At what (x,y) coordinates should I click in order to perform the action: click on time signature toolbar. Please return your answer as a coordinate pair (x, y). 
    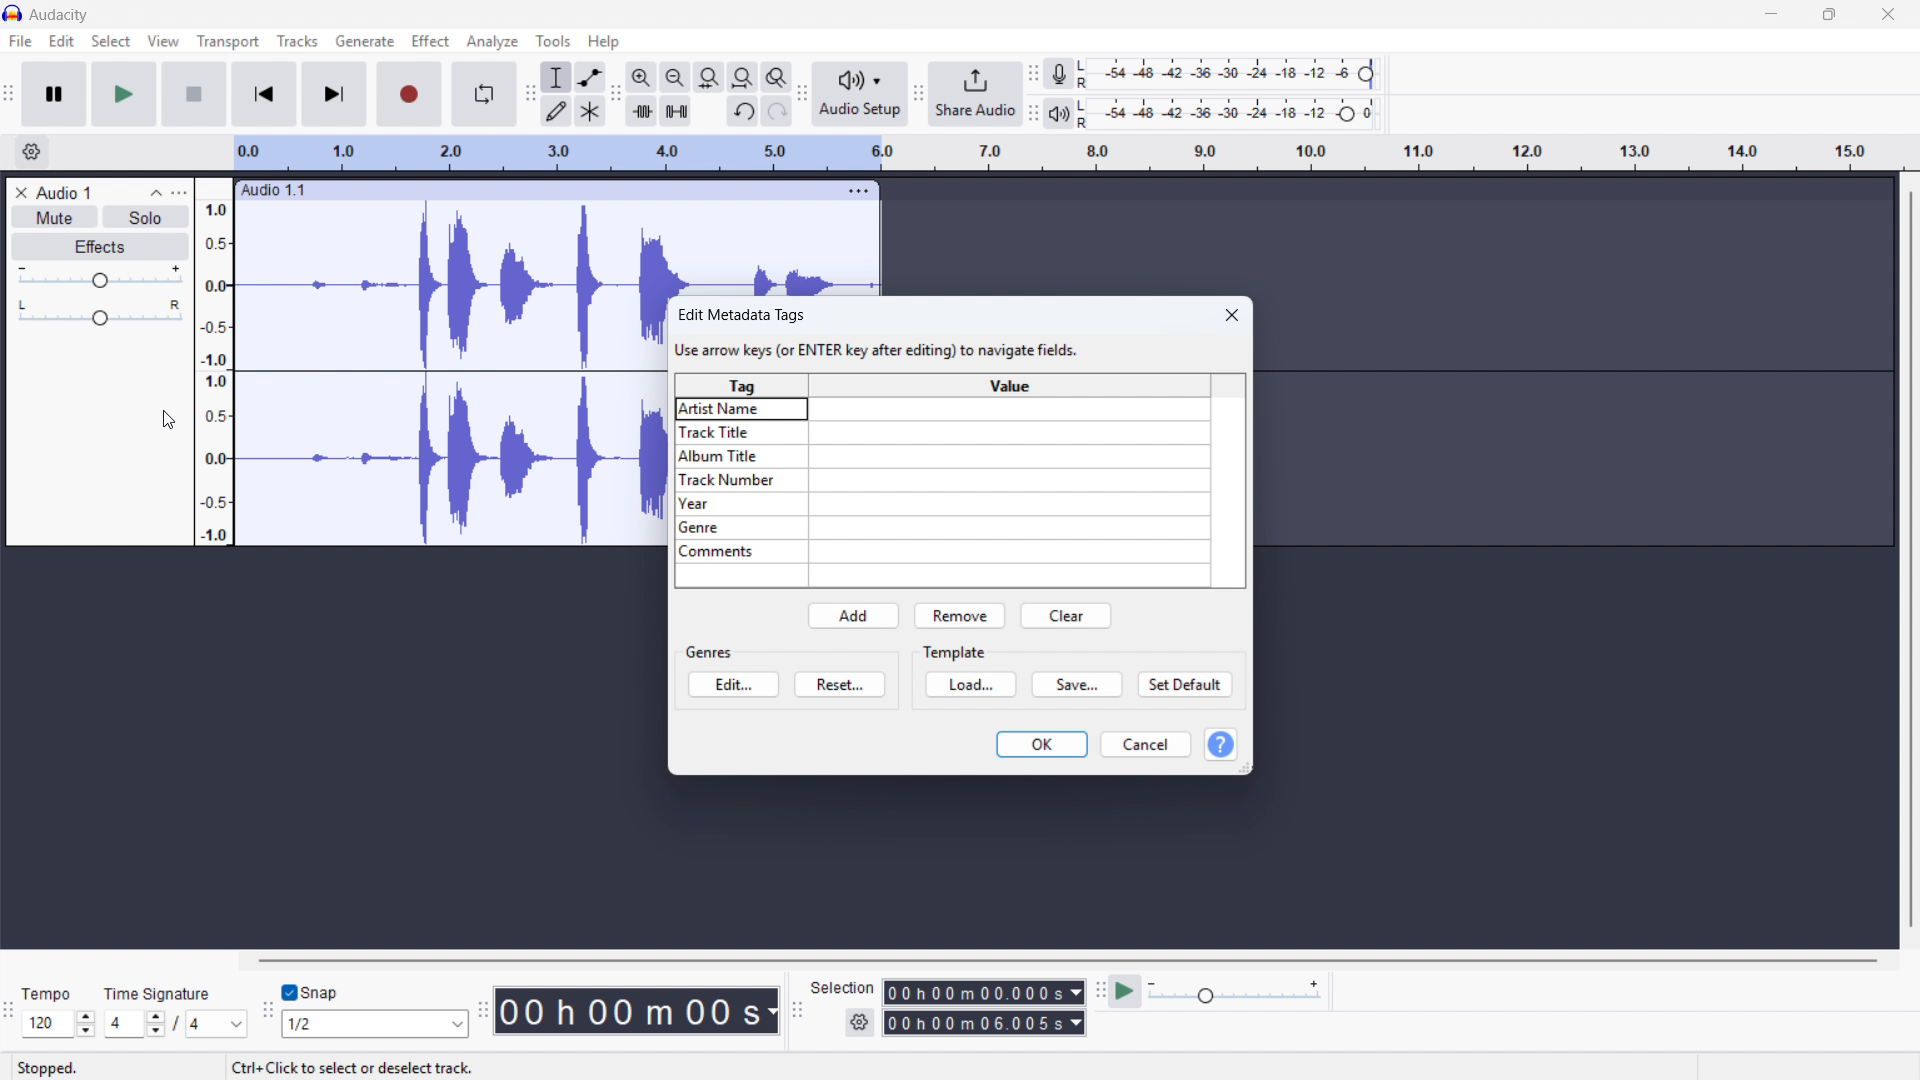
    Looking at the image, I should click on (10, 1010).